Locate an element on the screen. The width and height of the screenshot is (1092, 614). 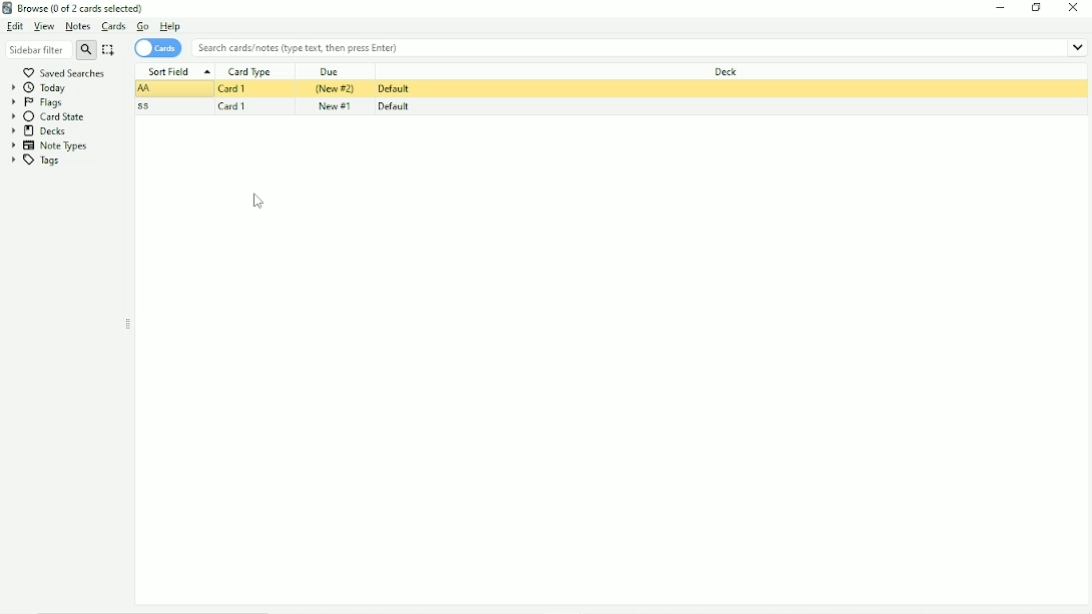
Resize is located at coordinates (128, 324).